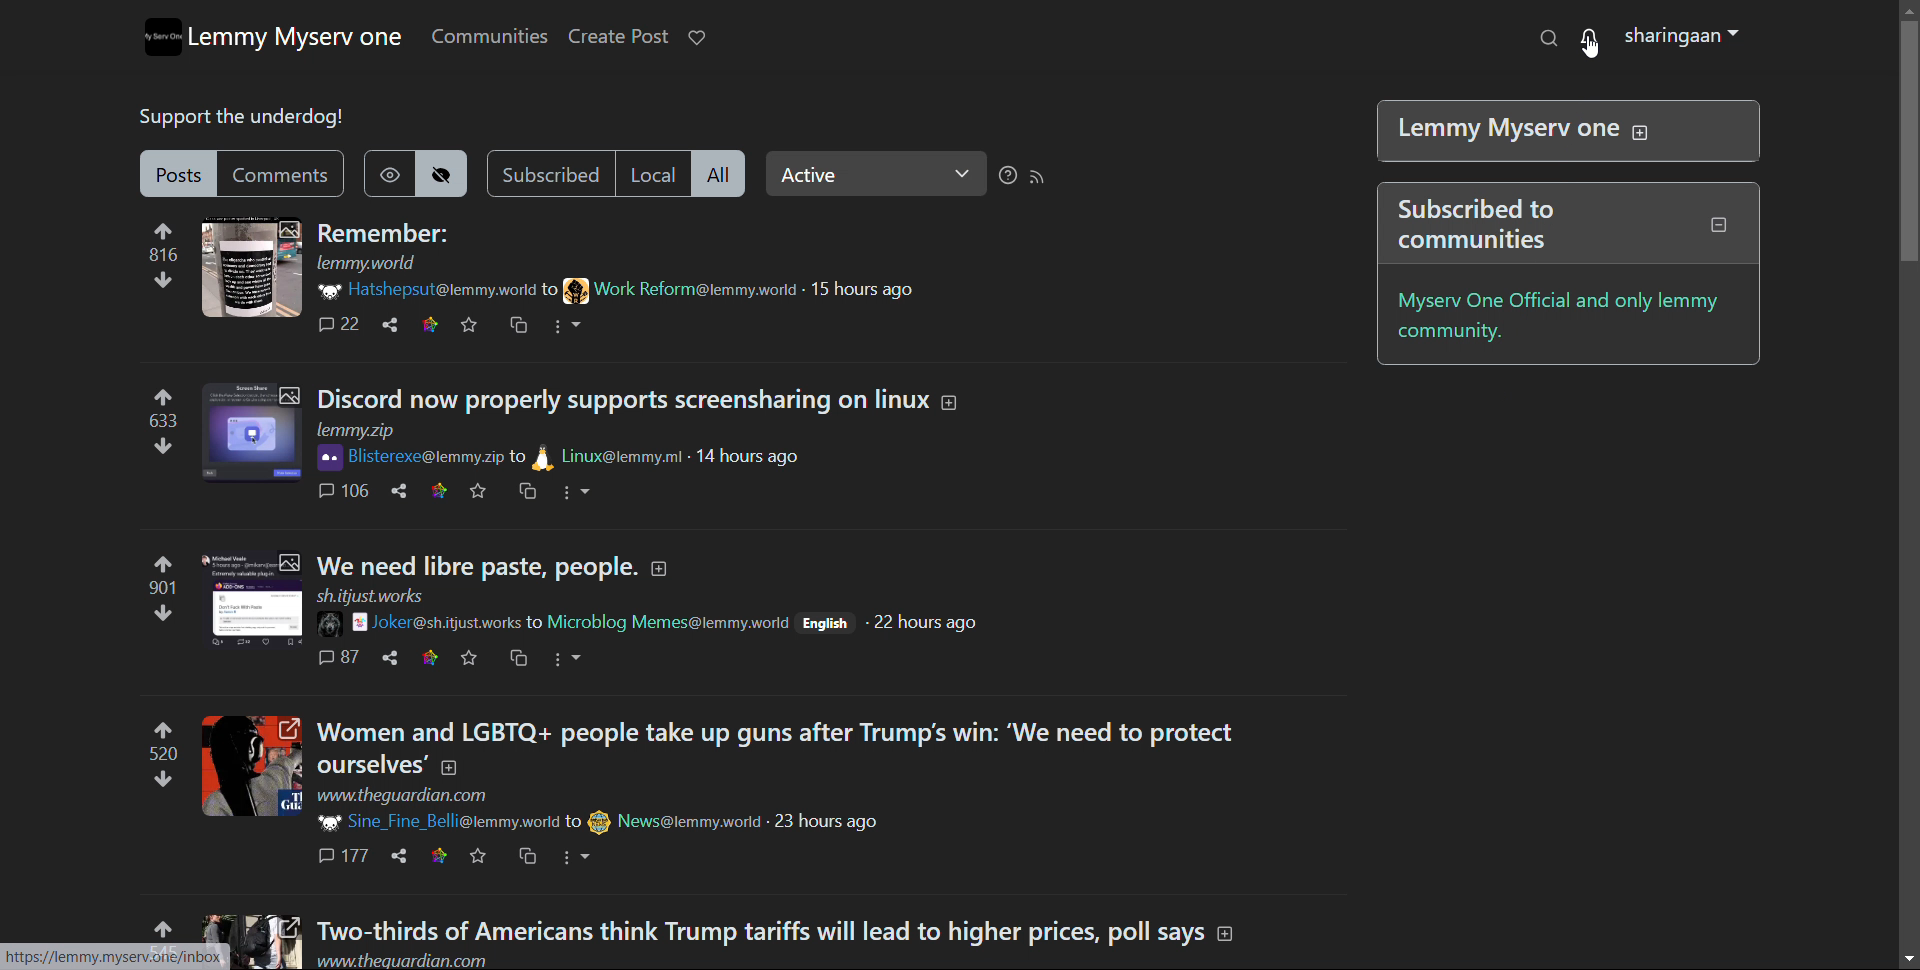  What do you see at coordinates (800, 748) in the screenshot?
I see `Women and LGBTQ+ people take up guns after Trump's win. We need 10 protect ourselves’` at bounding box center [800, 748].